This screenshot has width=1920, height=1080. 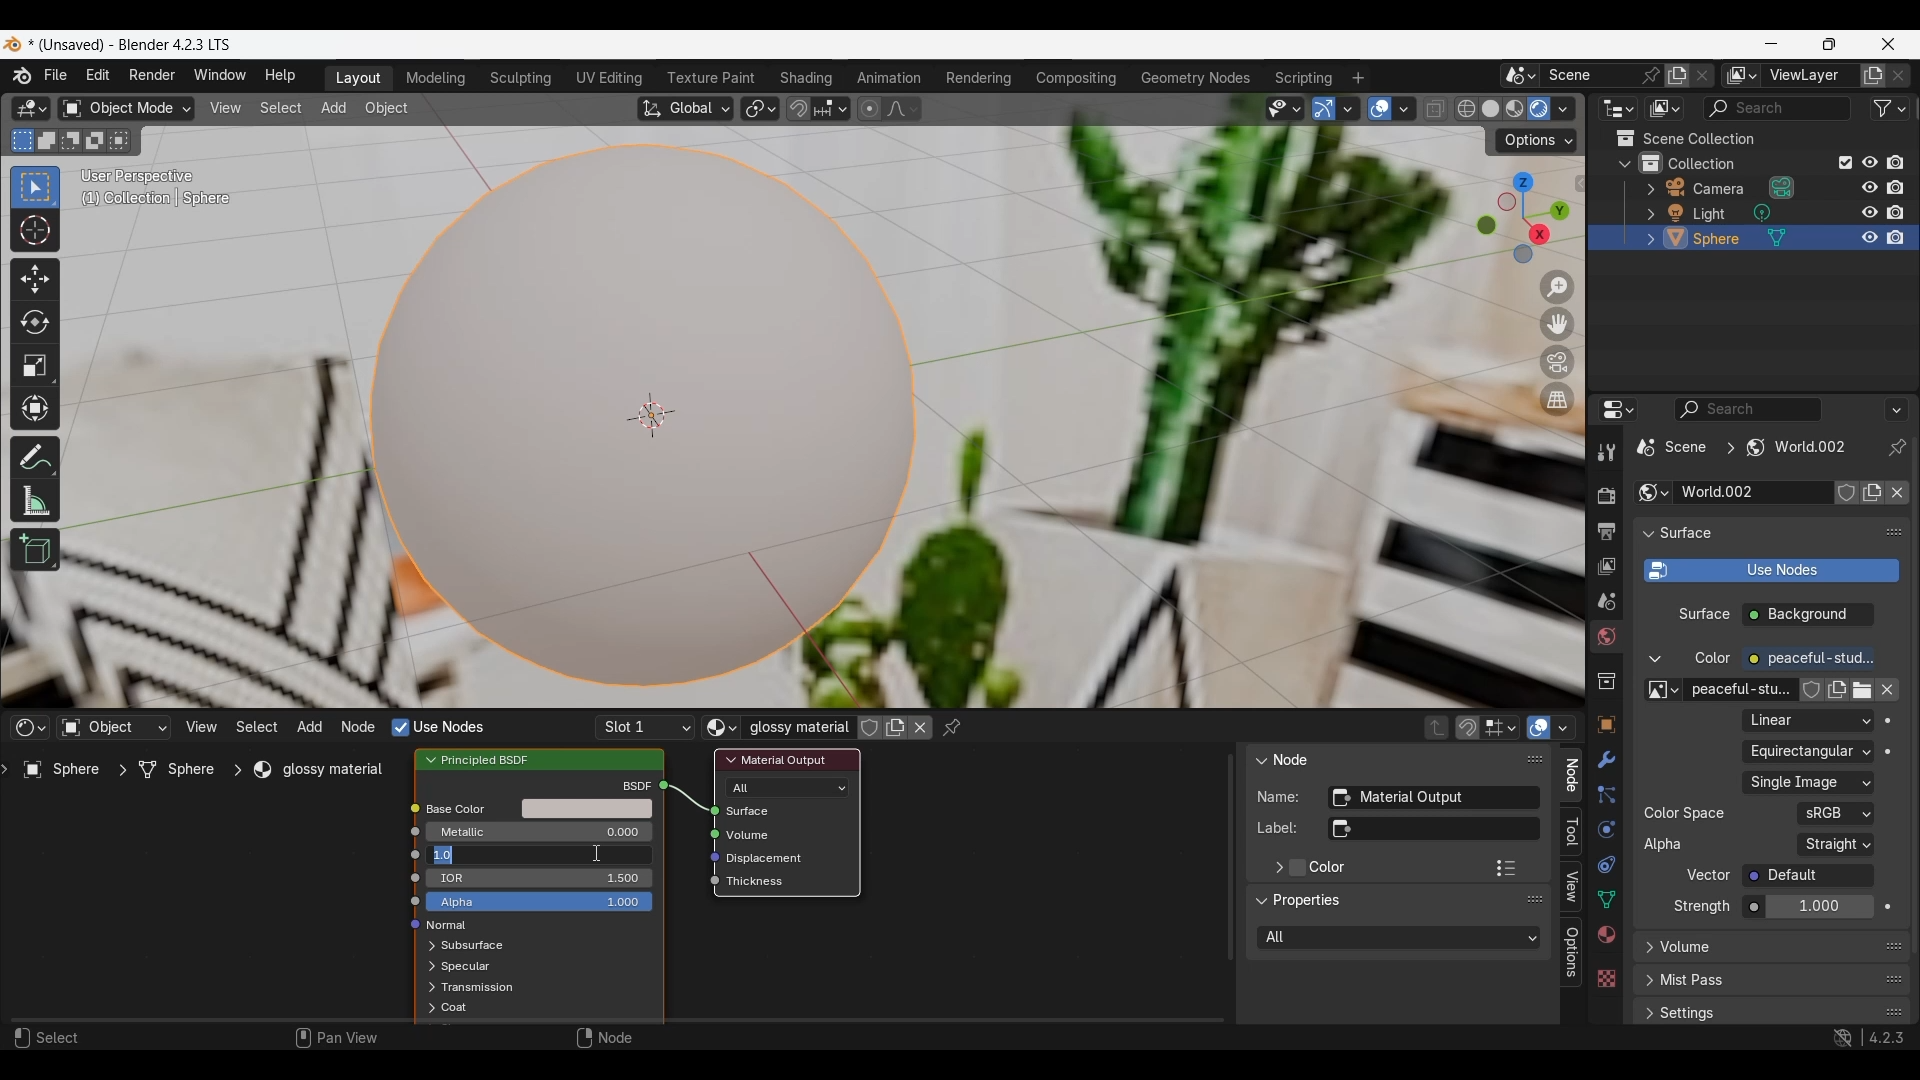 I want to click on IOR in base, so click(x=544, y=877).